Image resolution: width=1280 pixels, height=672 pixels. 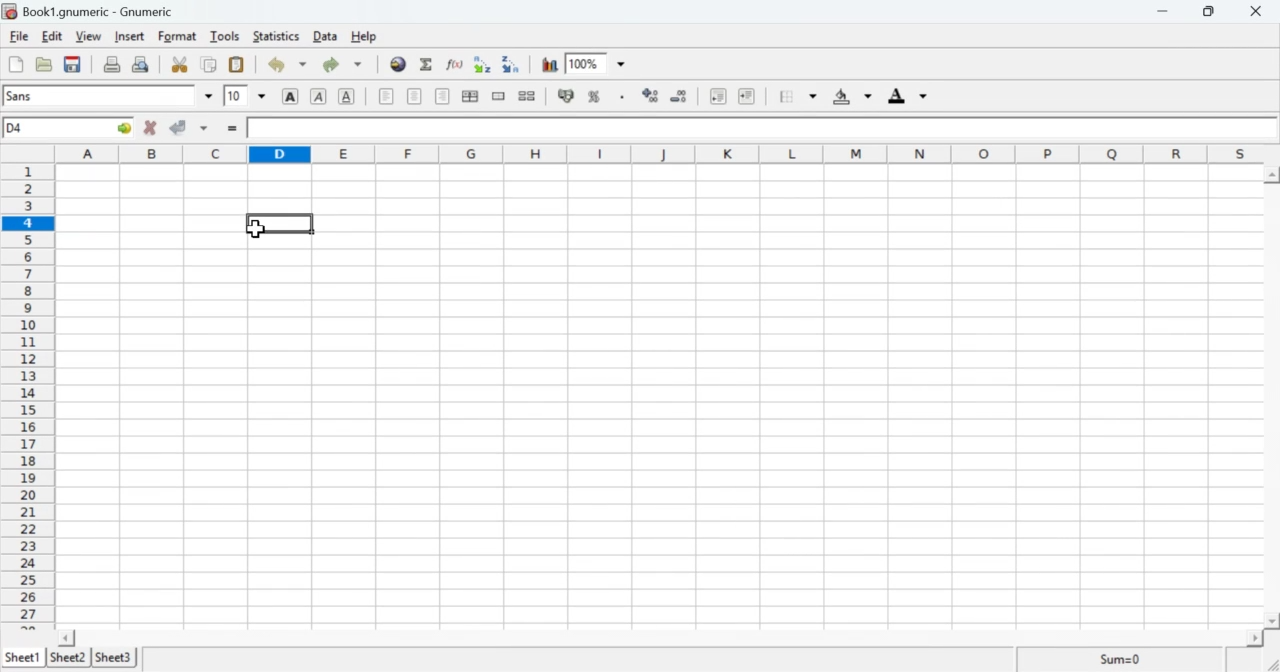 What do you see at coordinates (318, 98) in the screenshot?
I see `Italics` at bounding box center [318, 98].